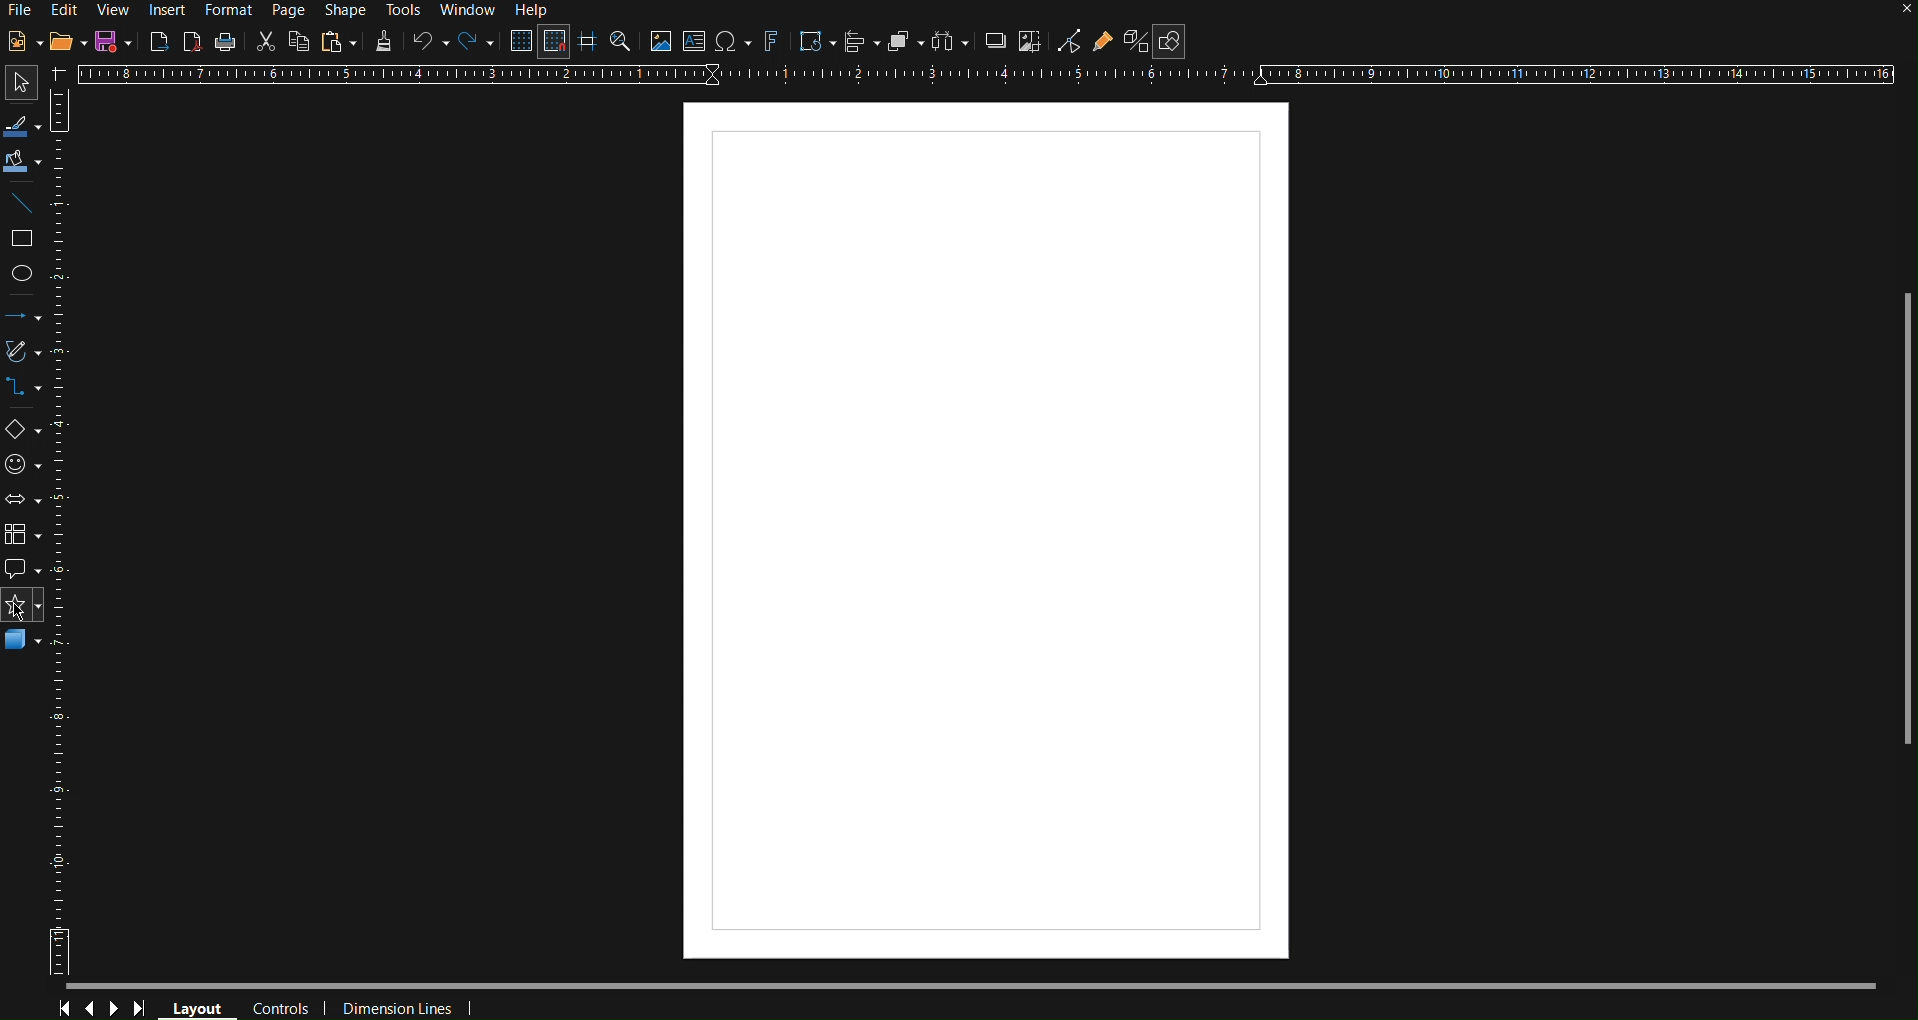 The height and width of the screenshot is (1020, 1918). Describe the element at coordinates (25, 395) in the screenshot. I see `Connector` at that location.